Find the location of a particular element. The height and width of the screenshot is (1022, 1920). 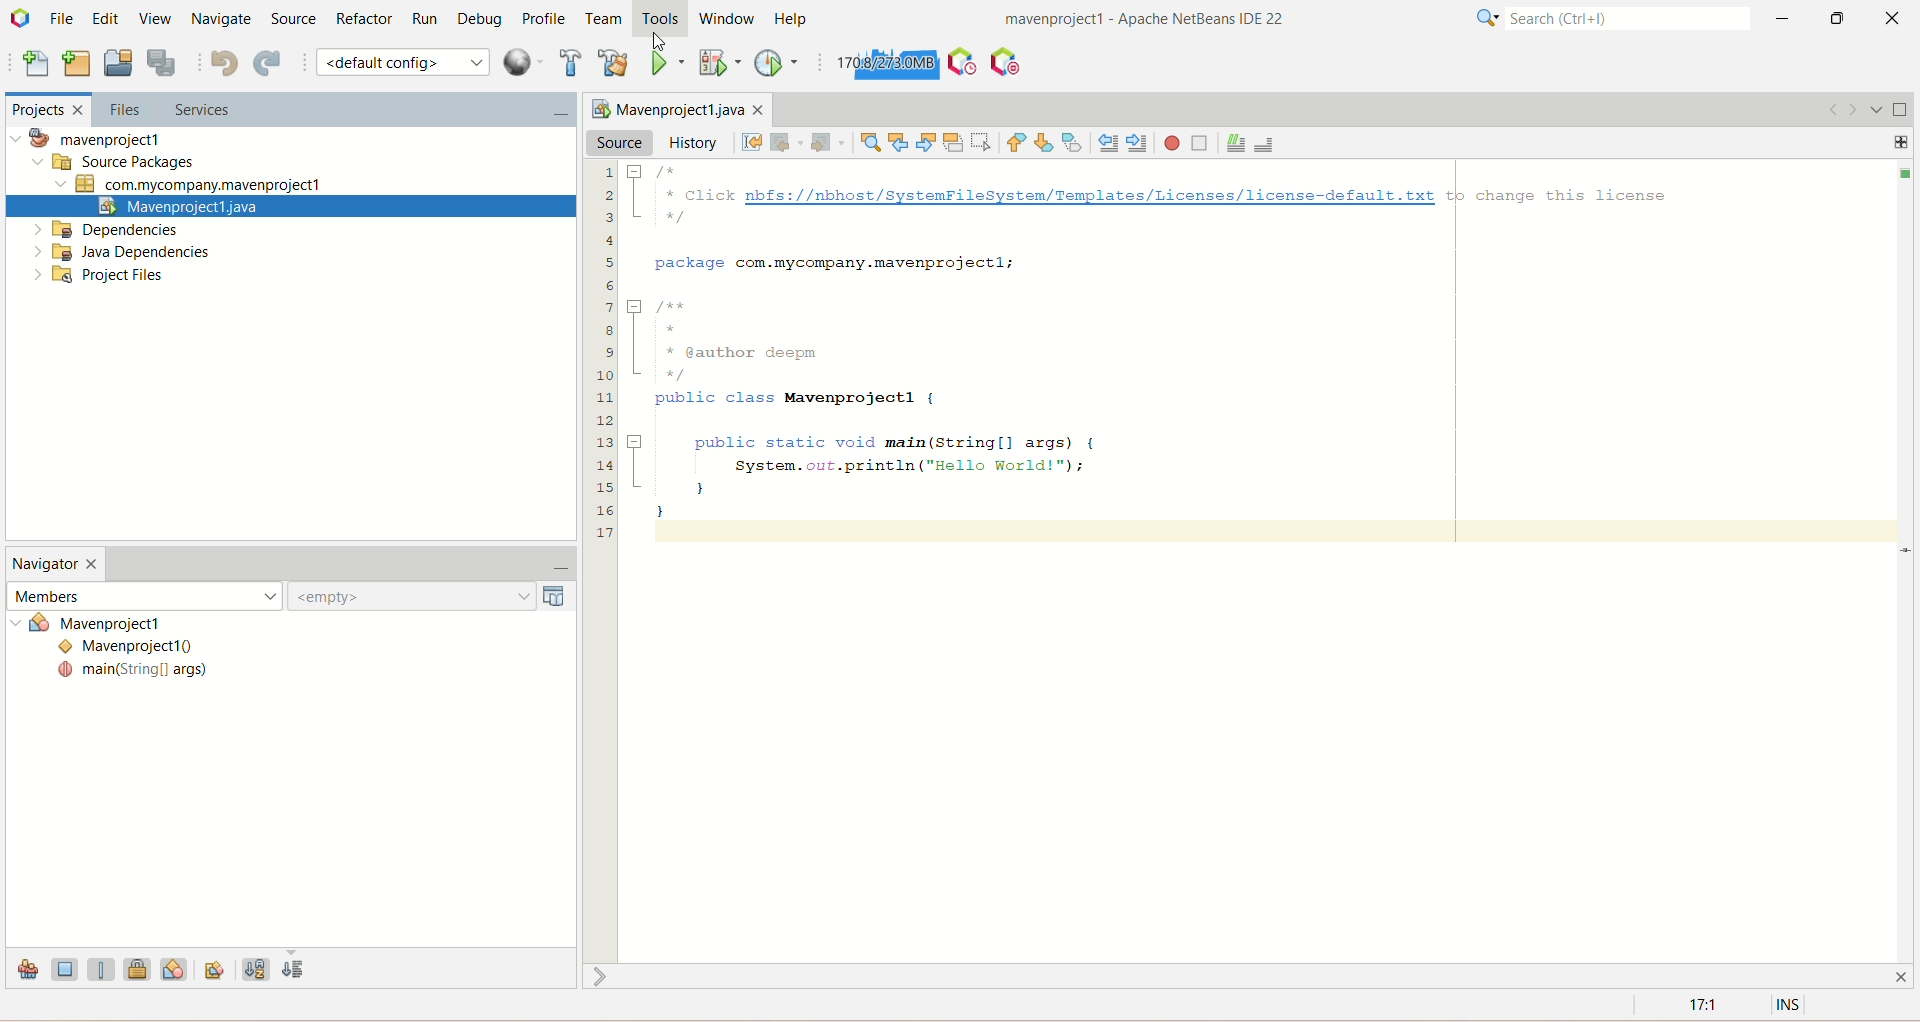

INS is located at coordinates (1791, 1006).